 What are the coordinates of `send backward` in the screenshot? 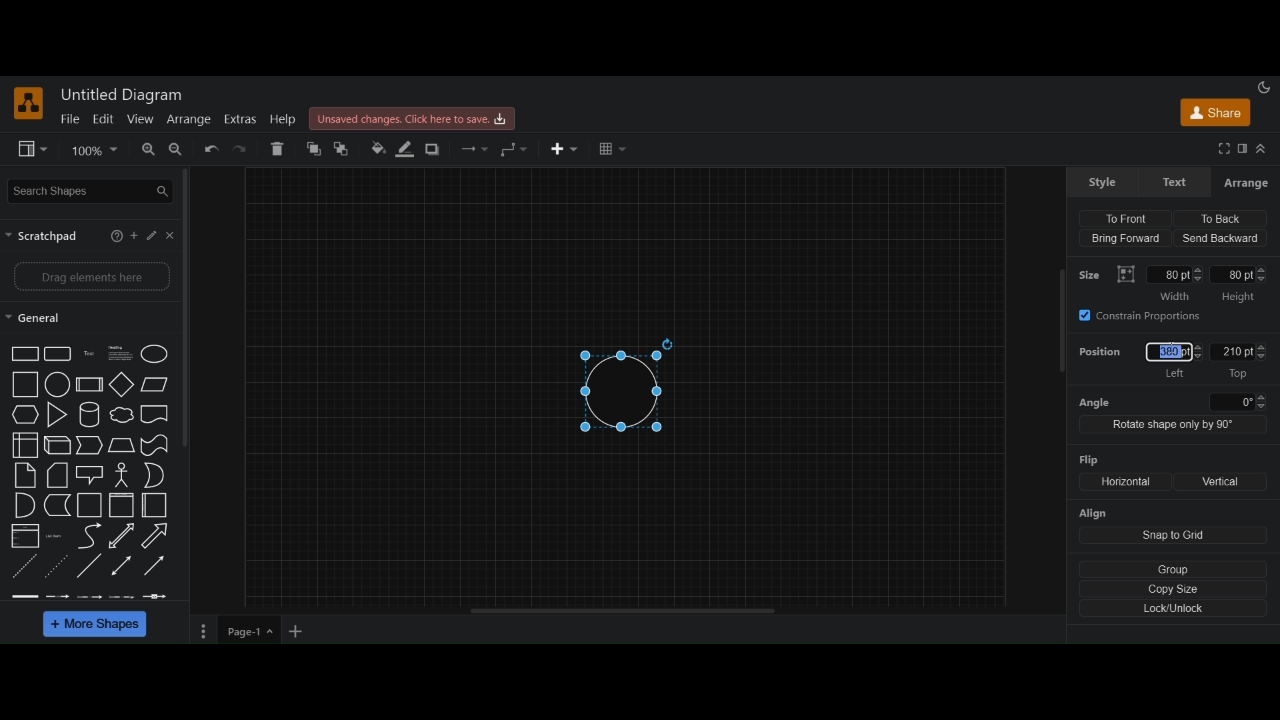 It's located at (1221, 238).